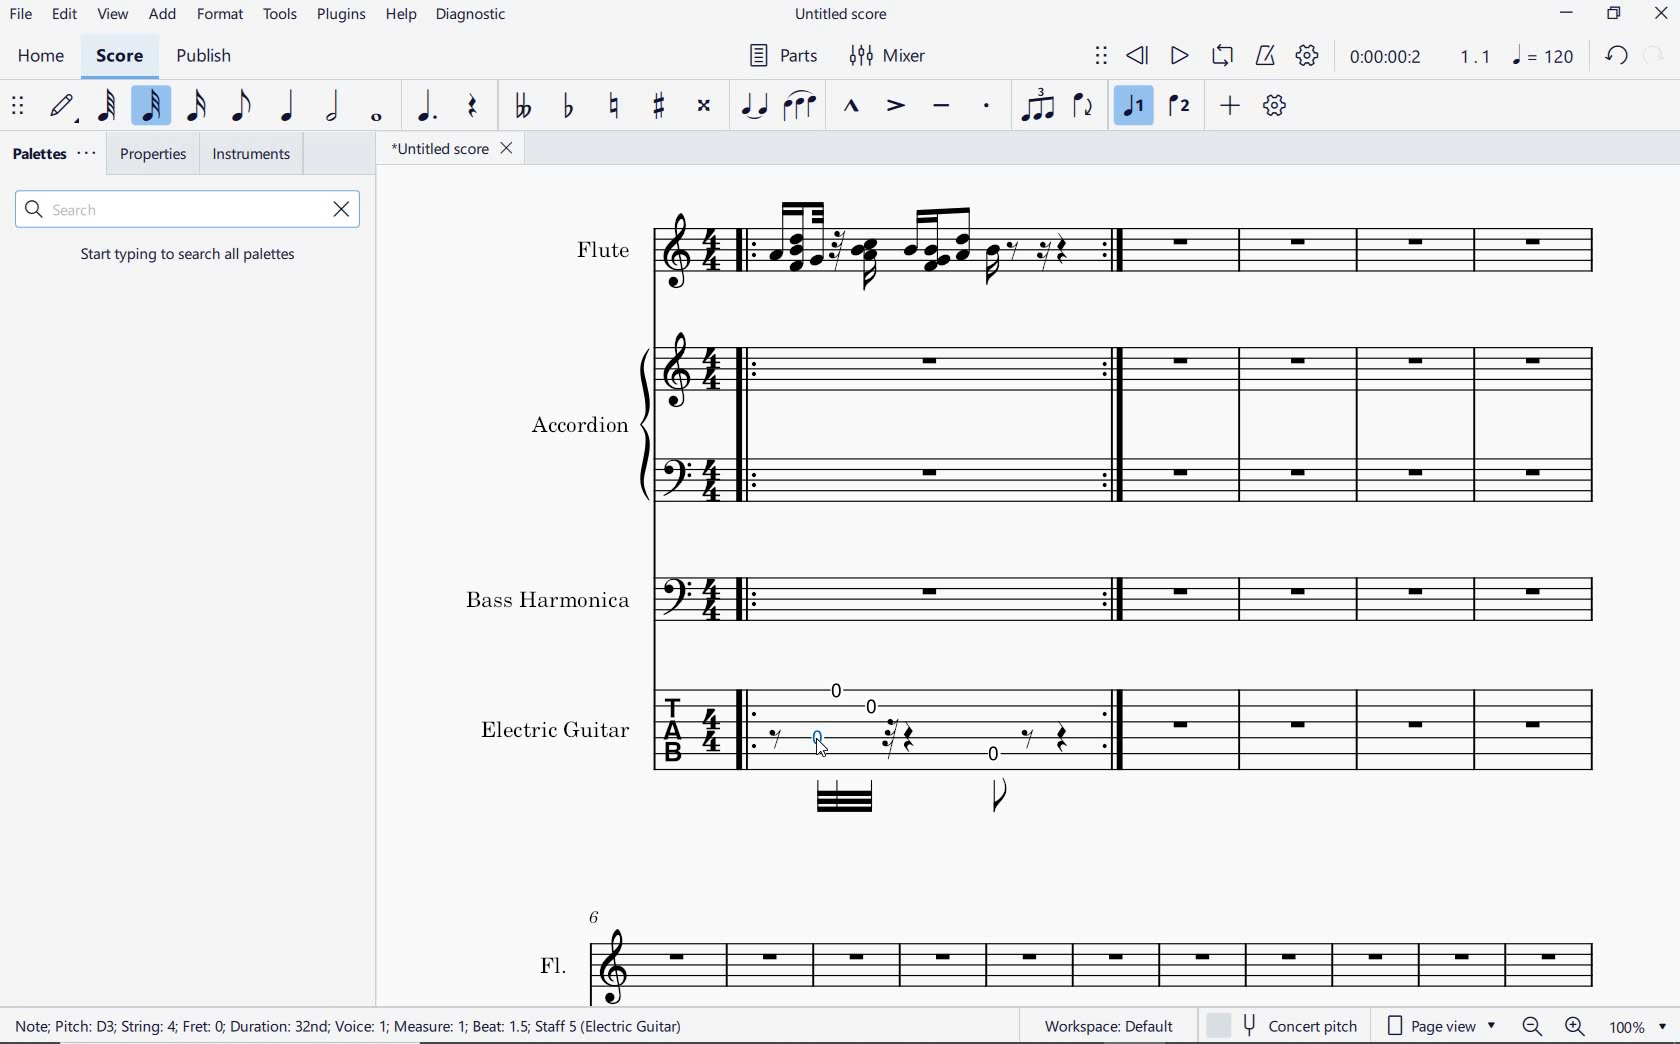 This screenshot has width=1680, height=1044. Describe the element at coordinates (349, 1028) in the screenshot. I see `score description` at that location.